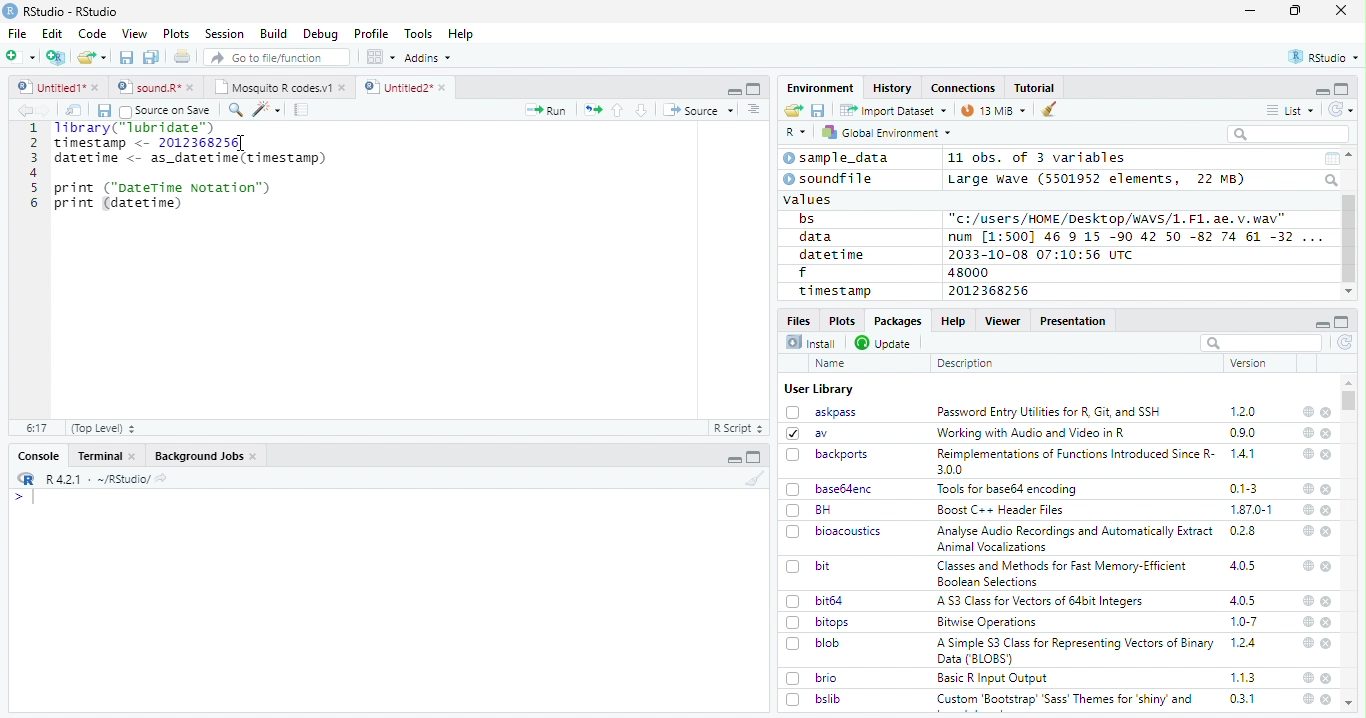  Describe the element at coordinates (1244, 530) in the screenshot. I see `0.2.8` at that location.